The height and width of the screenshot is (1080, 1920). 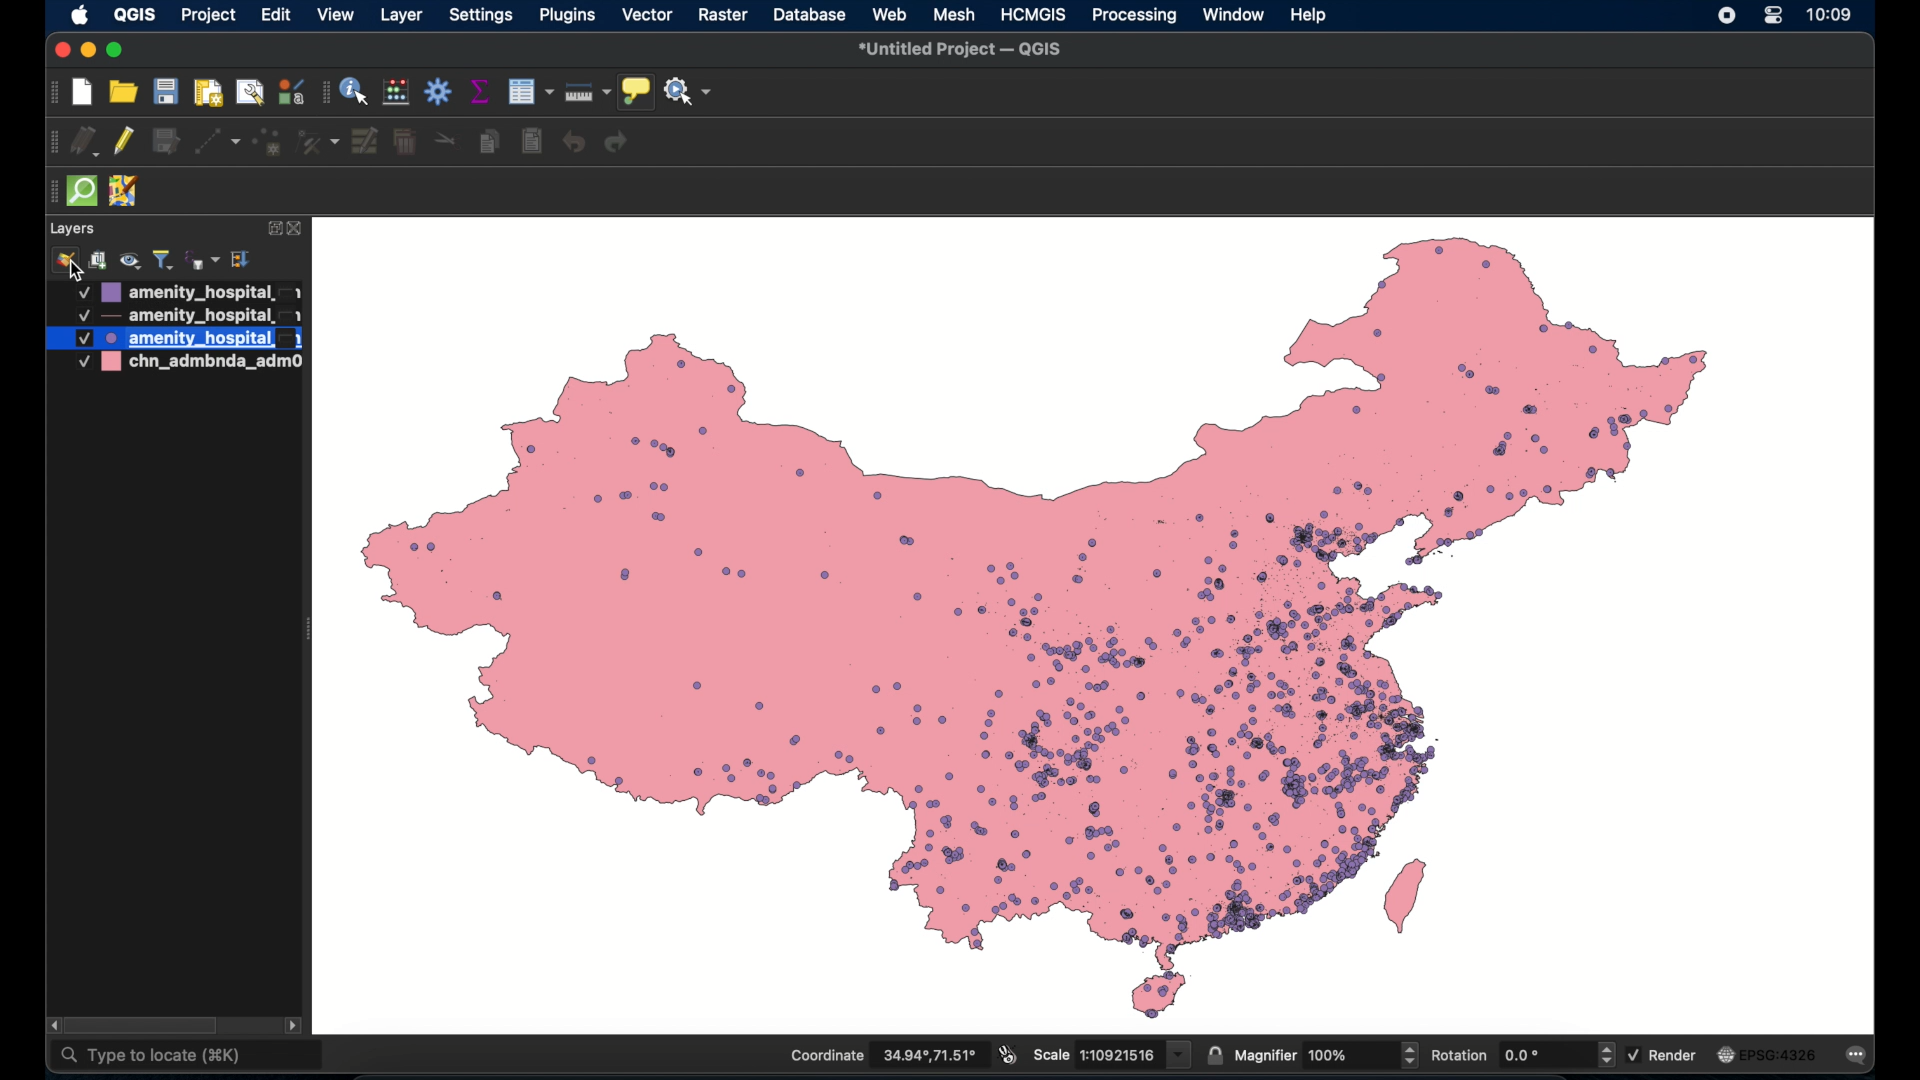 What do you see at coordinates (722, 15) in the screenshot?
I see `raster` at bounding box center [722, 15].